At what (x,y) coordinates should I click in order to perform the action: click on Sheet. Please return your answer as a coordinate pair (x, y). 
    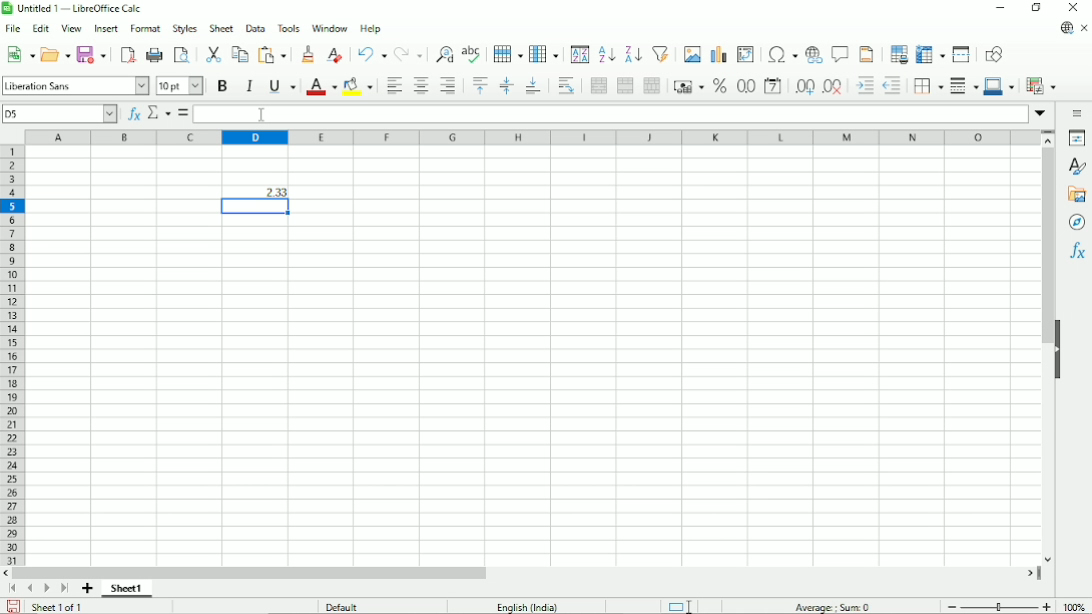
    Looking at the image, I should click on (221, 27).